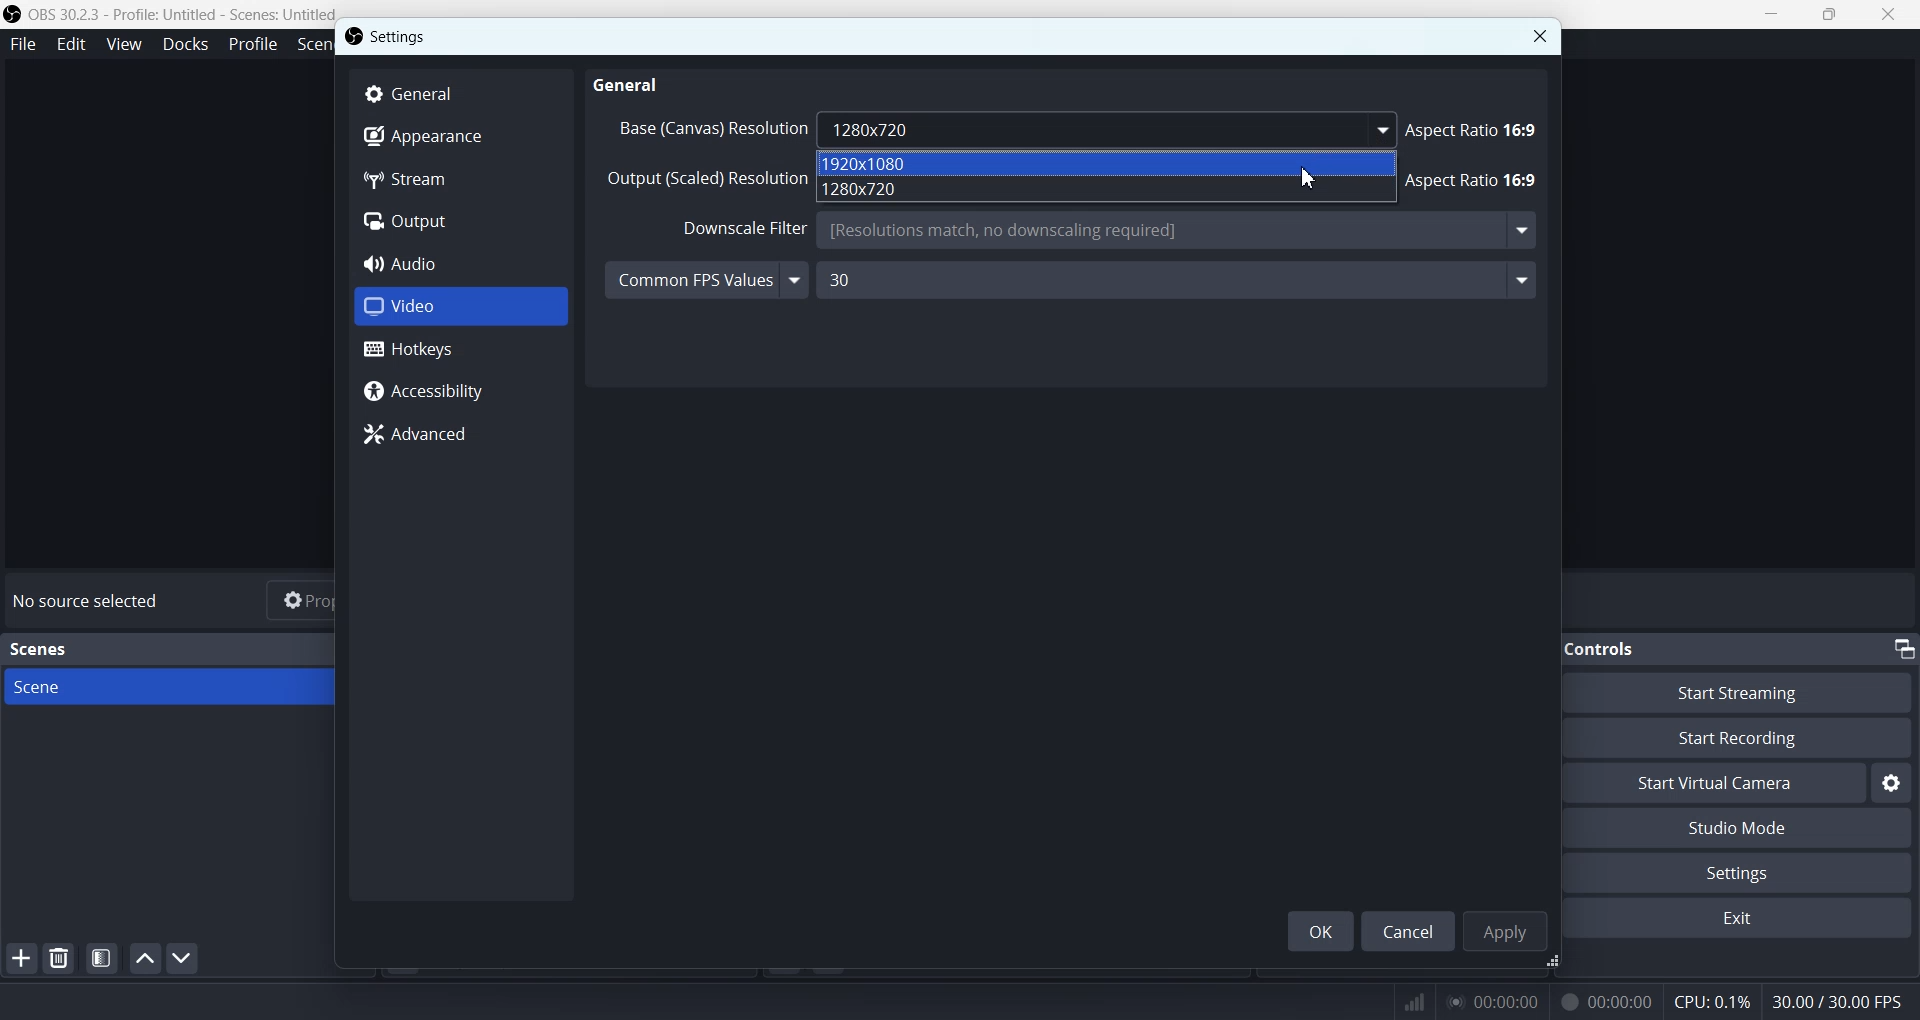  Describe the element at coordinates (145, 958) in the screenshot. I see `Move scene up` at that location.